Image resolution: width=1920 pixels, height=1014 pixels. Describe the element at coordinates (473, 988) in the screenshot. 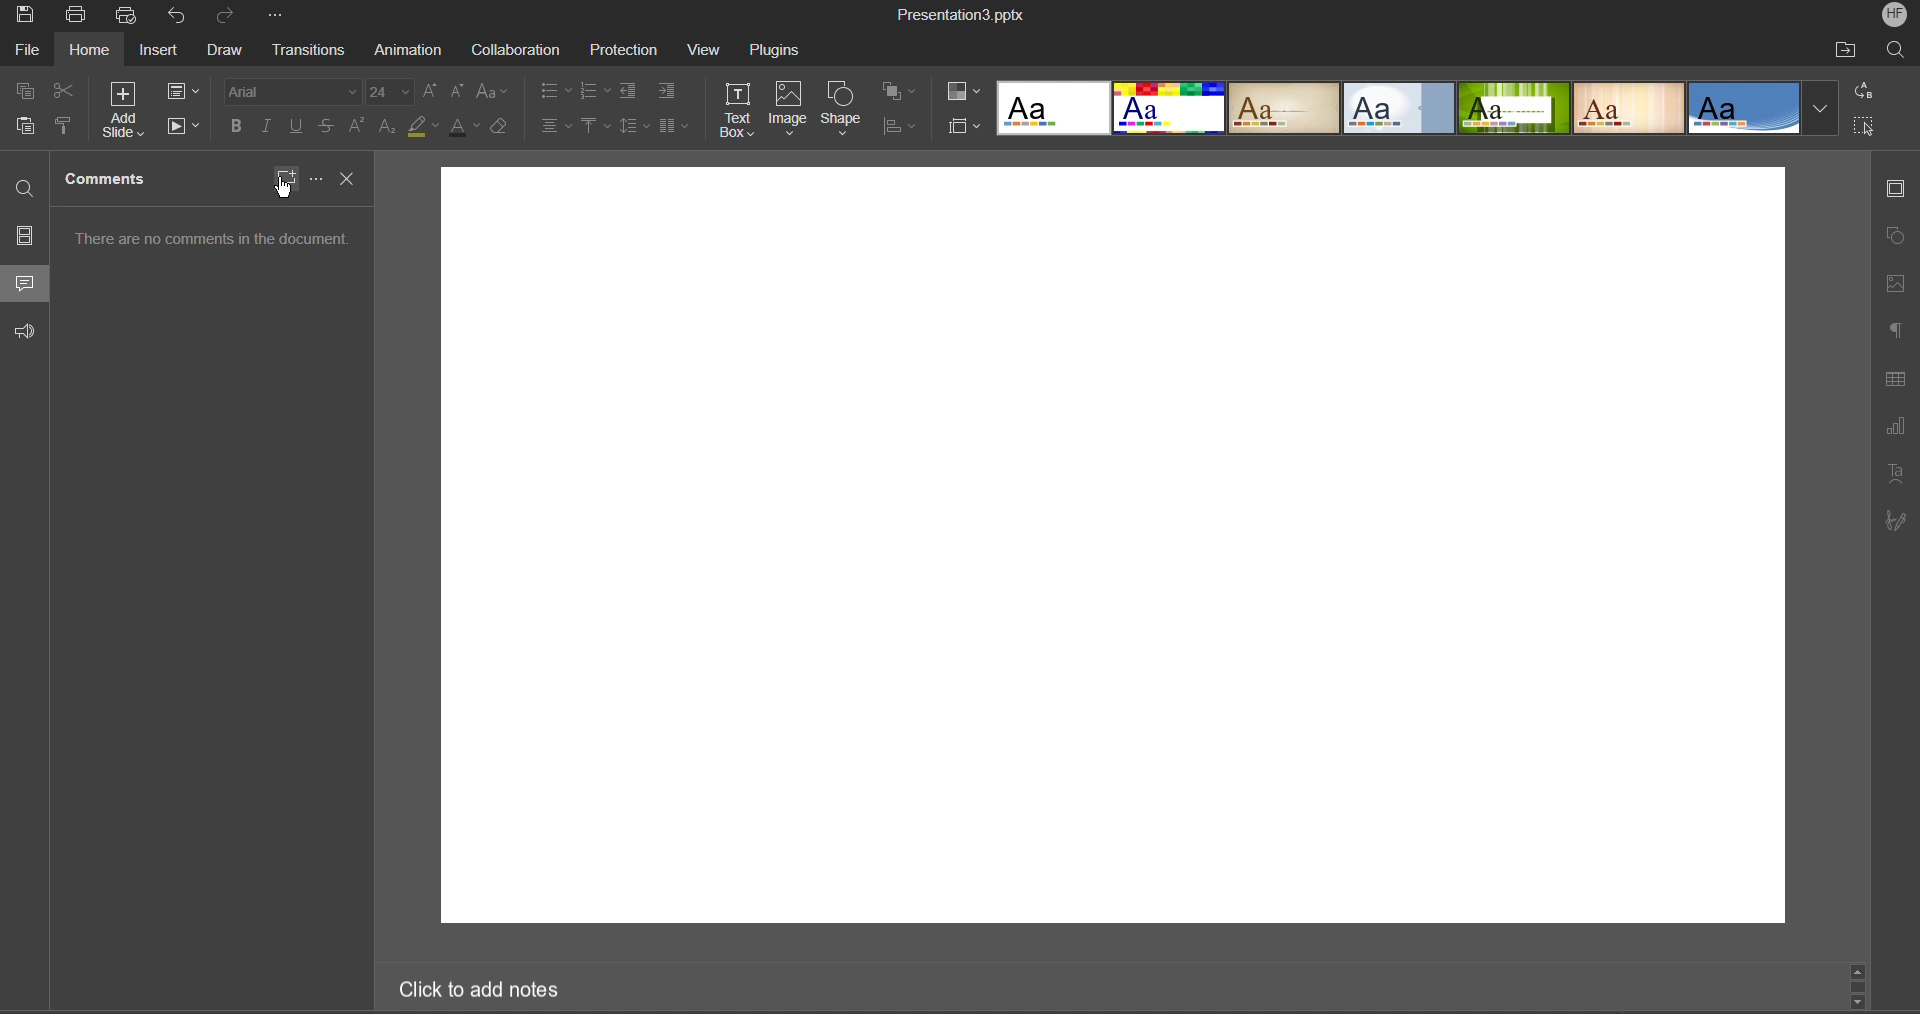

I see `Click to add notes` at that location.